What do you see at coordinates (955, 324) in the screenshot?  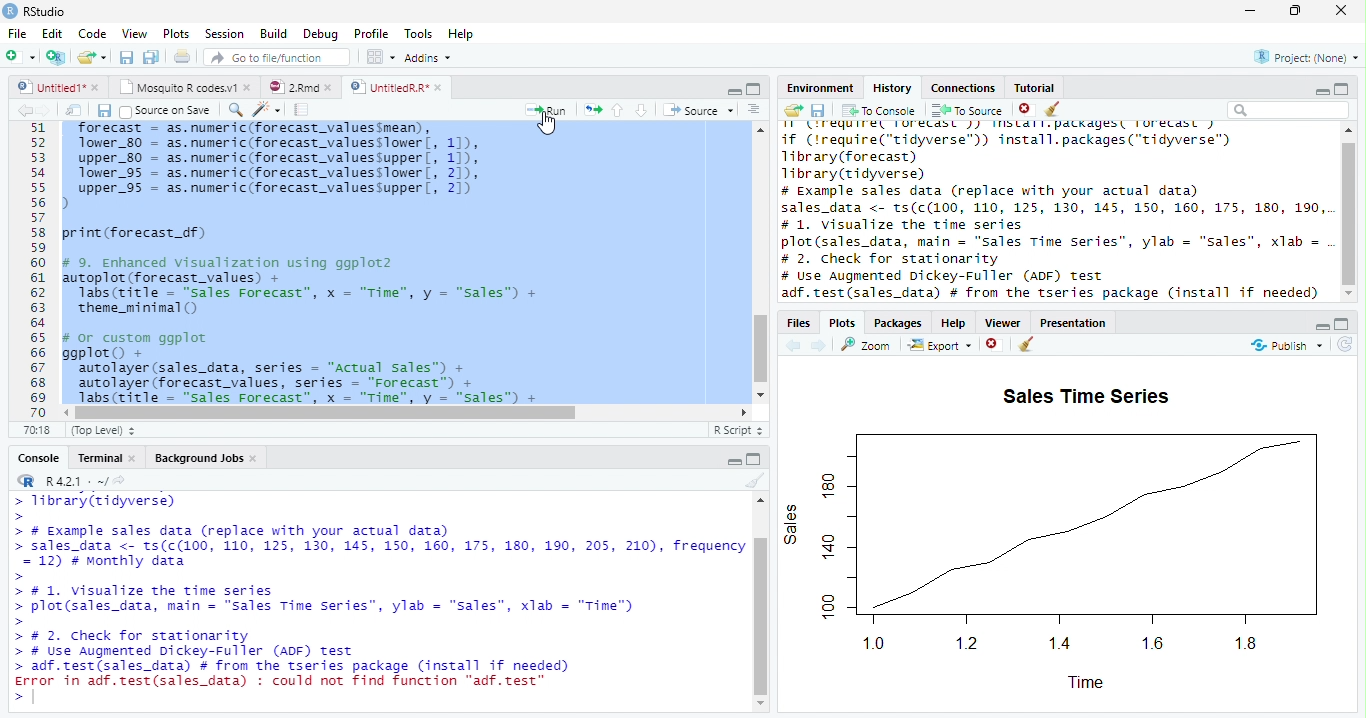 I see `Help` at bounding box center [955, 324].